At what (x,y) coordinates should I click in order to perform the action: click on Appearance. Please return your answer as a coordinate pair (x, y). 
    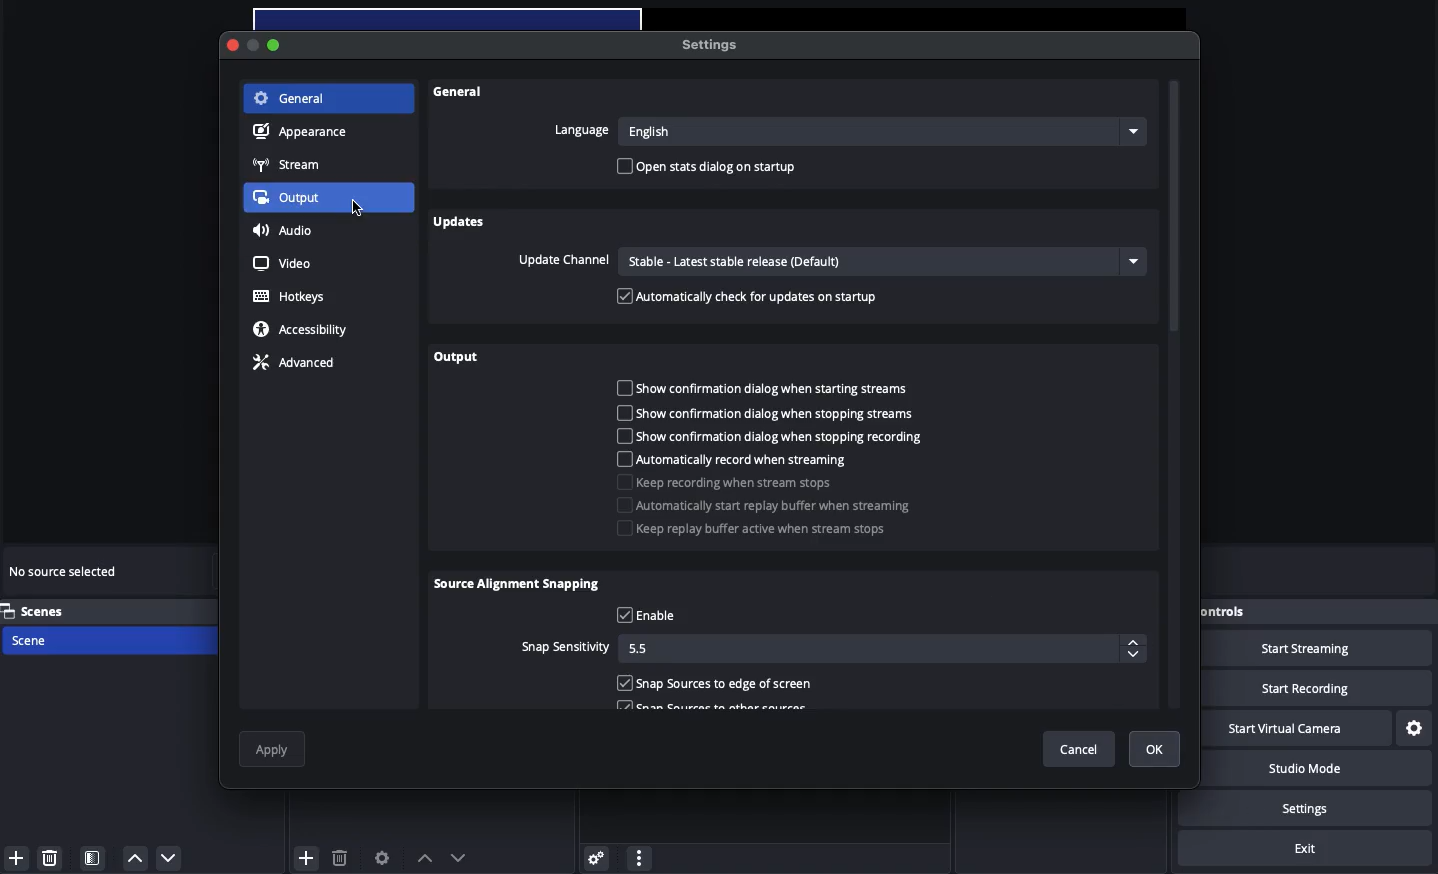
    Looking at the image, I should click on (303, 133).